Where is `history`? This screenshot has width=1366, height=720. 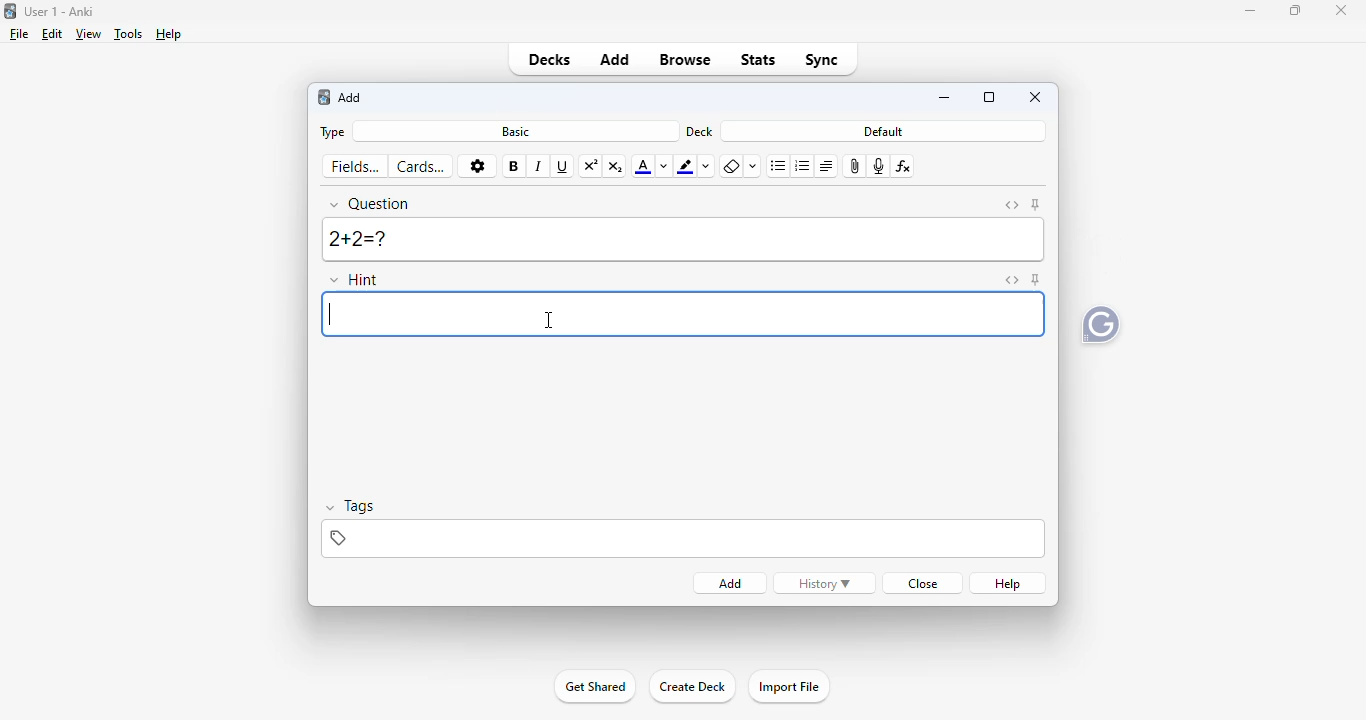
history is located at coordinates (824, 584).